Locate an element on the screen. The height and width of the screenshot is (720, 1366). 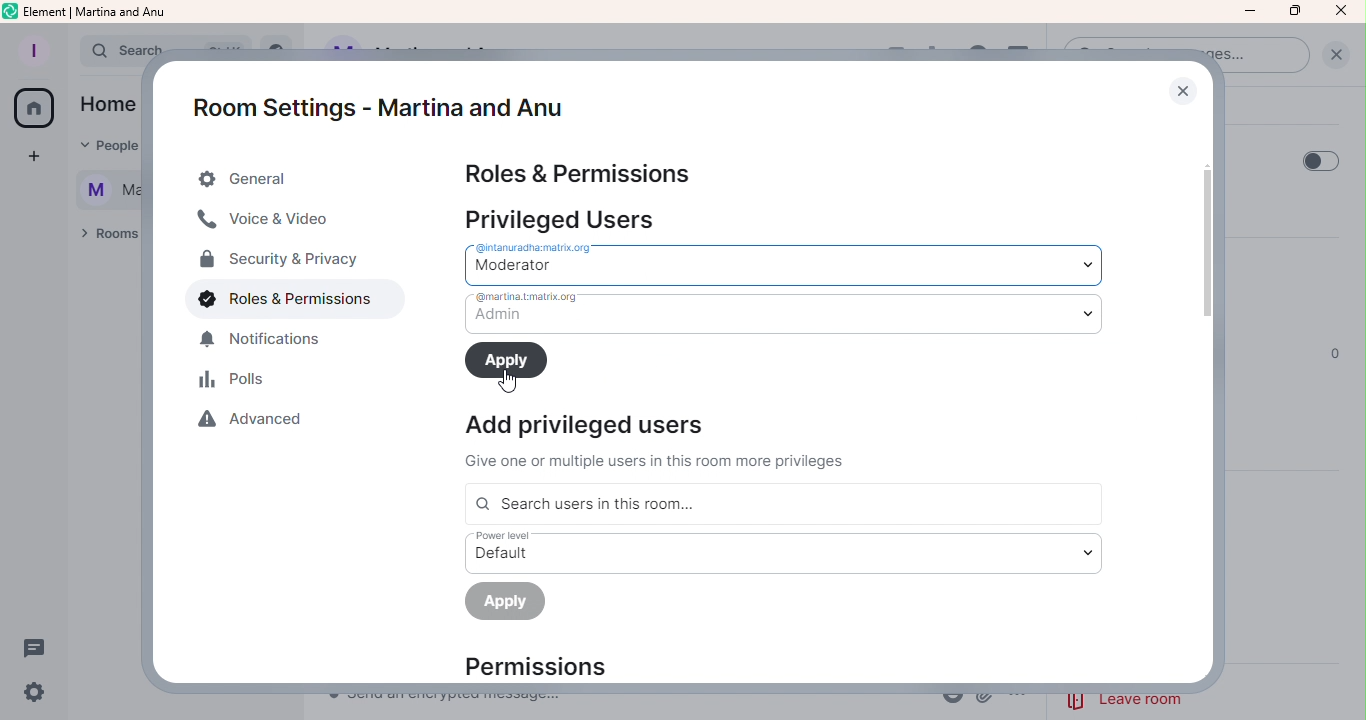
Scroll bar is located at coordinates (1213, 396).